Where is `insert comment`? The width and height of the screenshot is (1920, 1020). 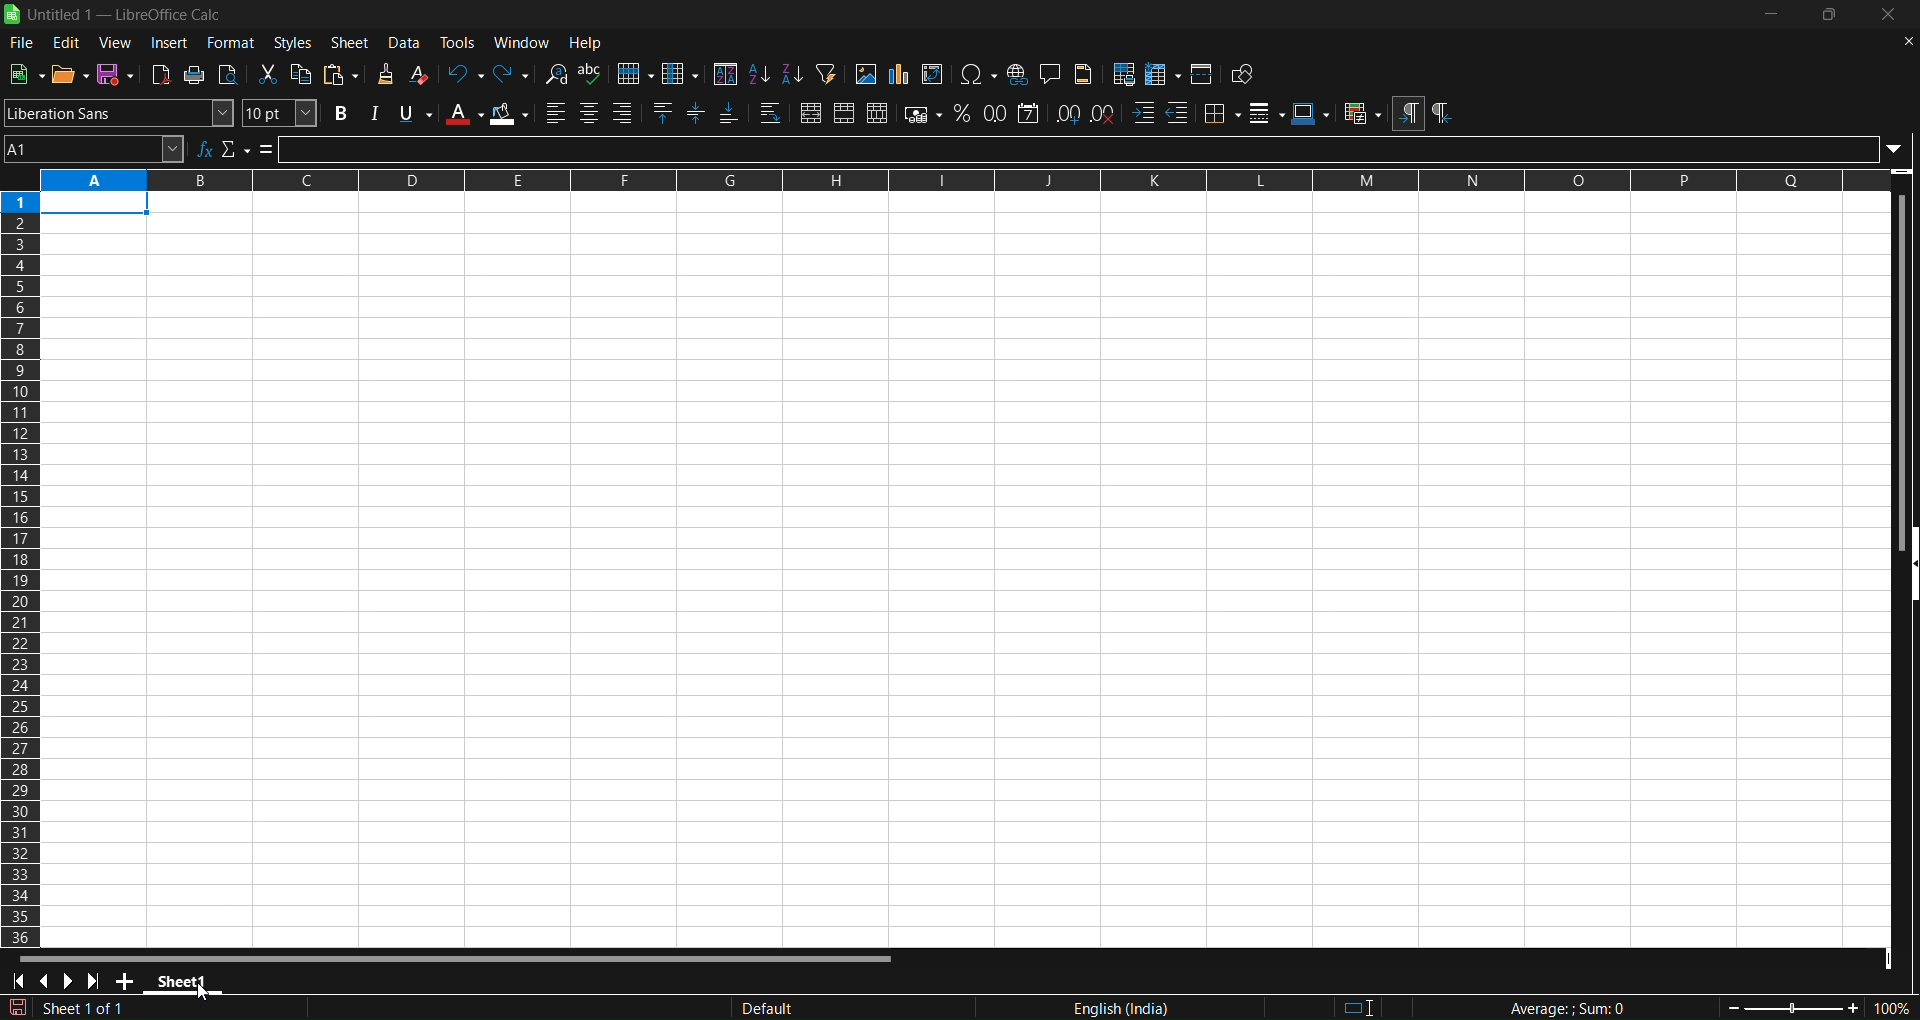
insert comment is located at coordinates (1050, 73).